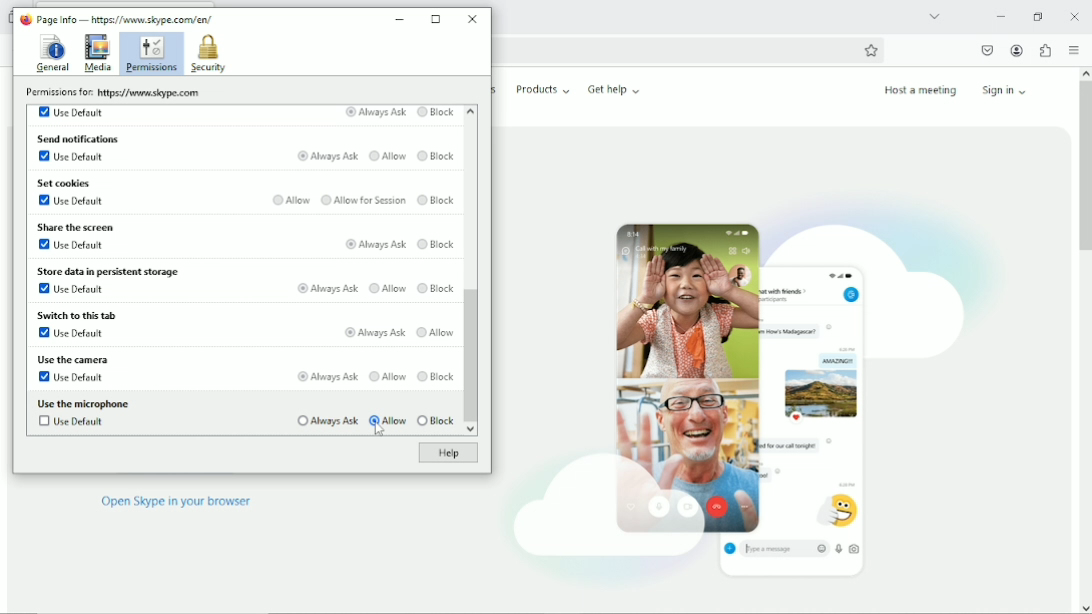 The width and height of the screenshot is (1092, 614). What do you see at coordinates (436, 376) in the screenshot?
I see `Block` at bounding box center [436, 376].